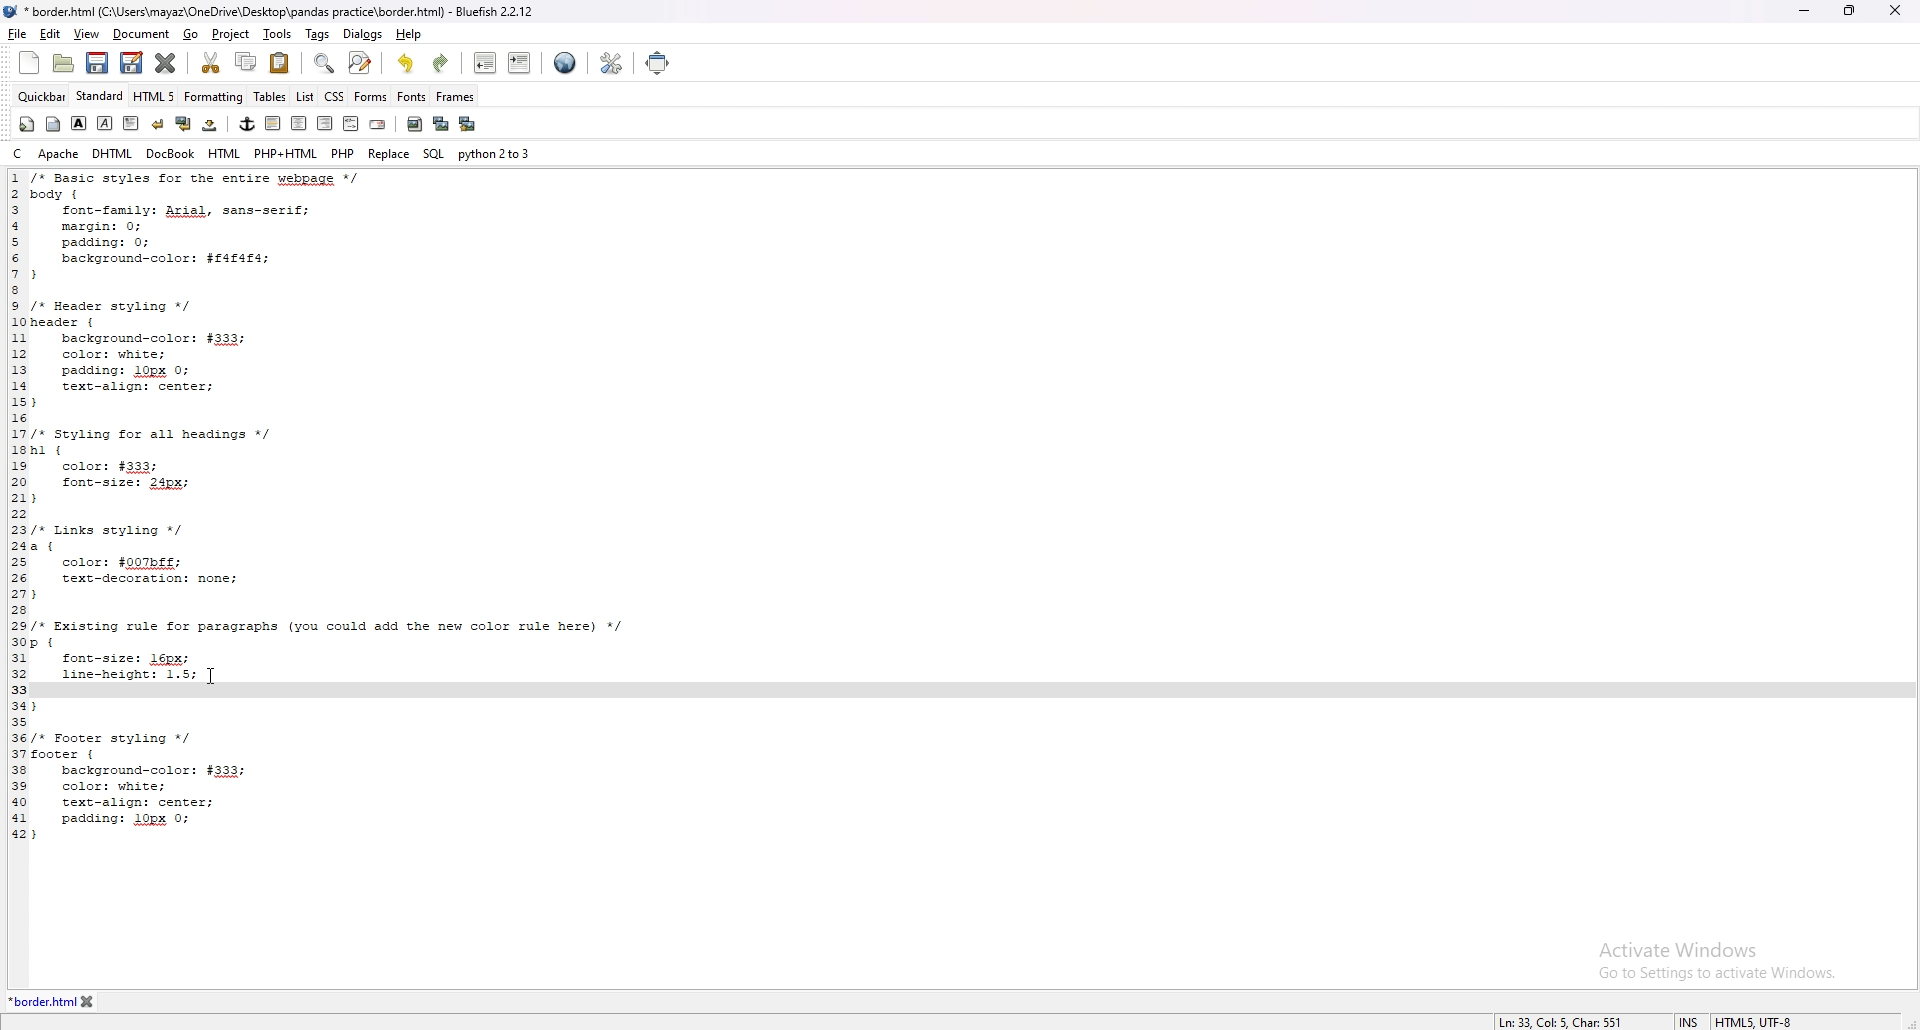 The image size is (1920, 1030). Describe the element at coordinates (1713, 965) in the screenshot. I see `Activate Windows Go to Settings to activate Windows` at that location.